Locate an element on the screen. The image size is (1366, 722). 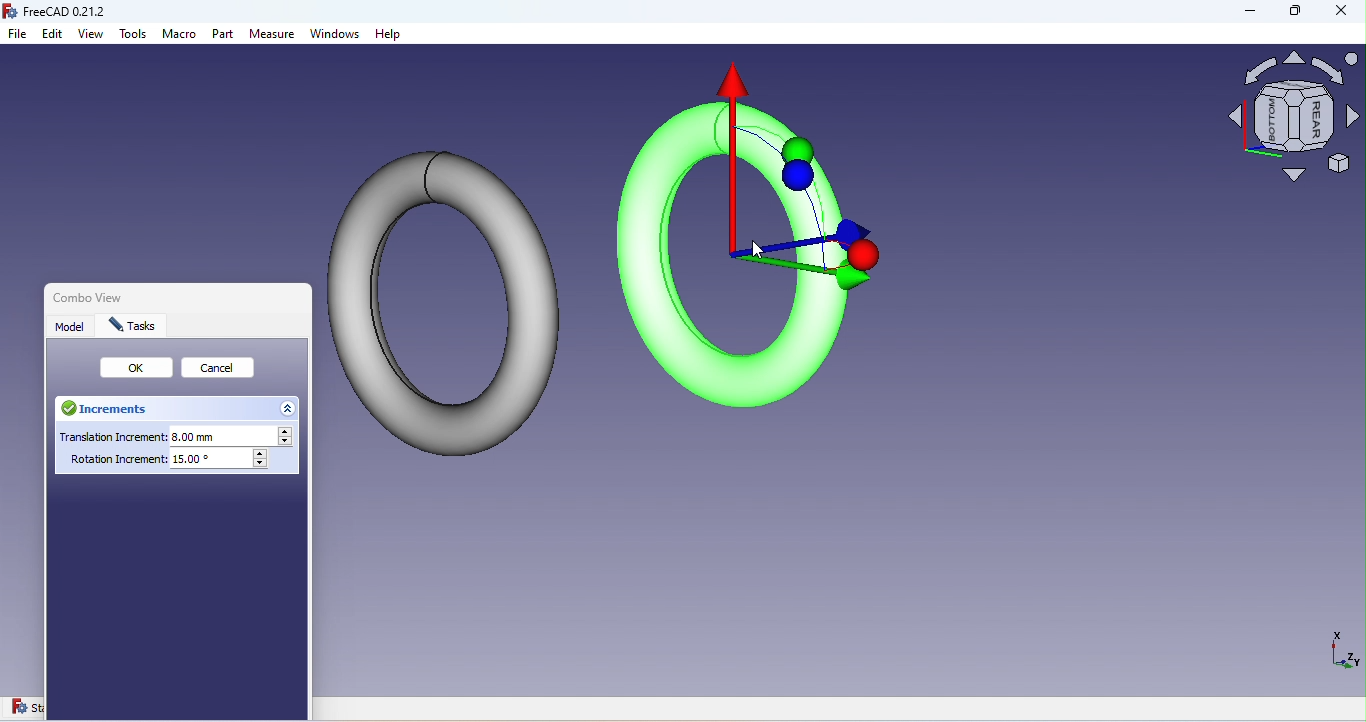
Close is located at coordinates (1341, 13).